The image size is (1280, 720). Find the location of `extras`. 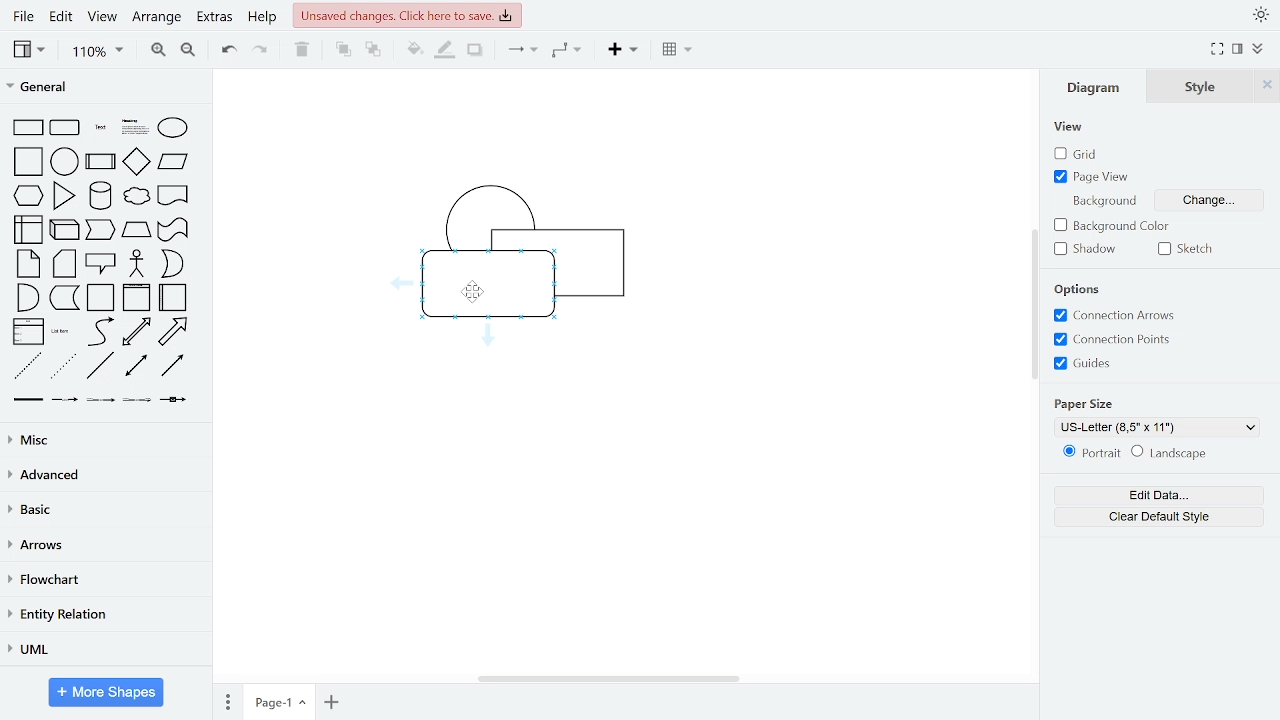

extras is located at coordinates (216, 20).